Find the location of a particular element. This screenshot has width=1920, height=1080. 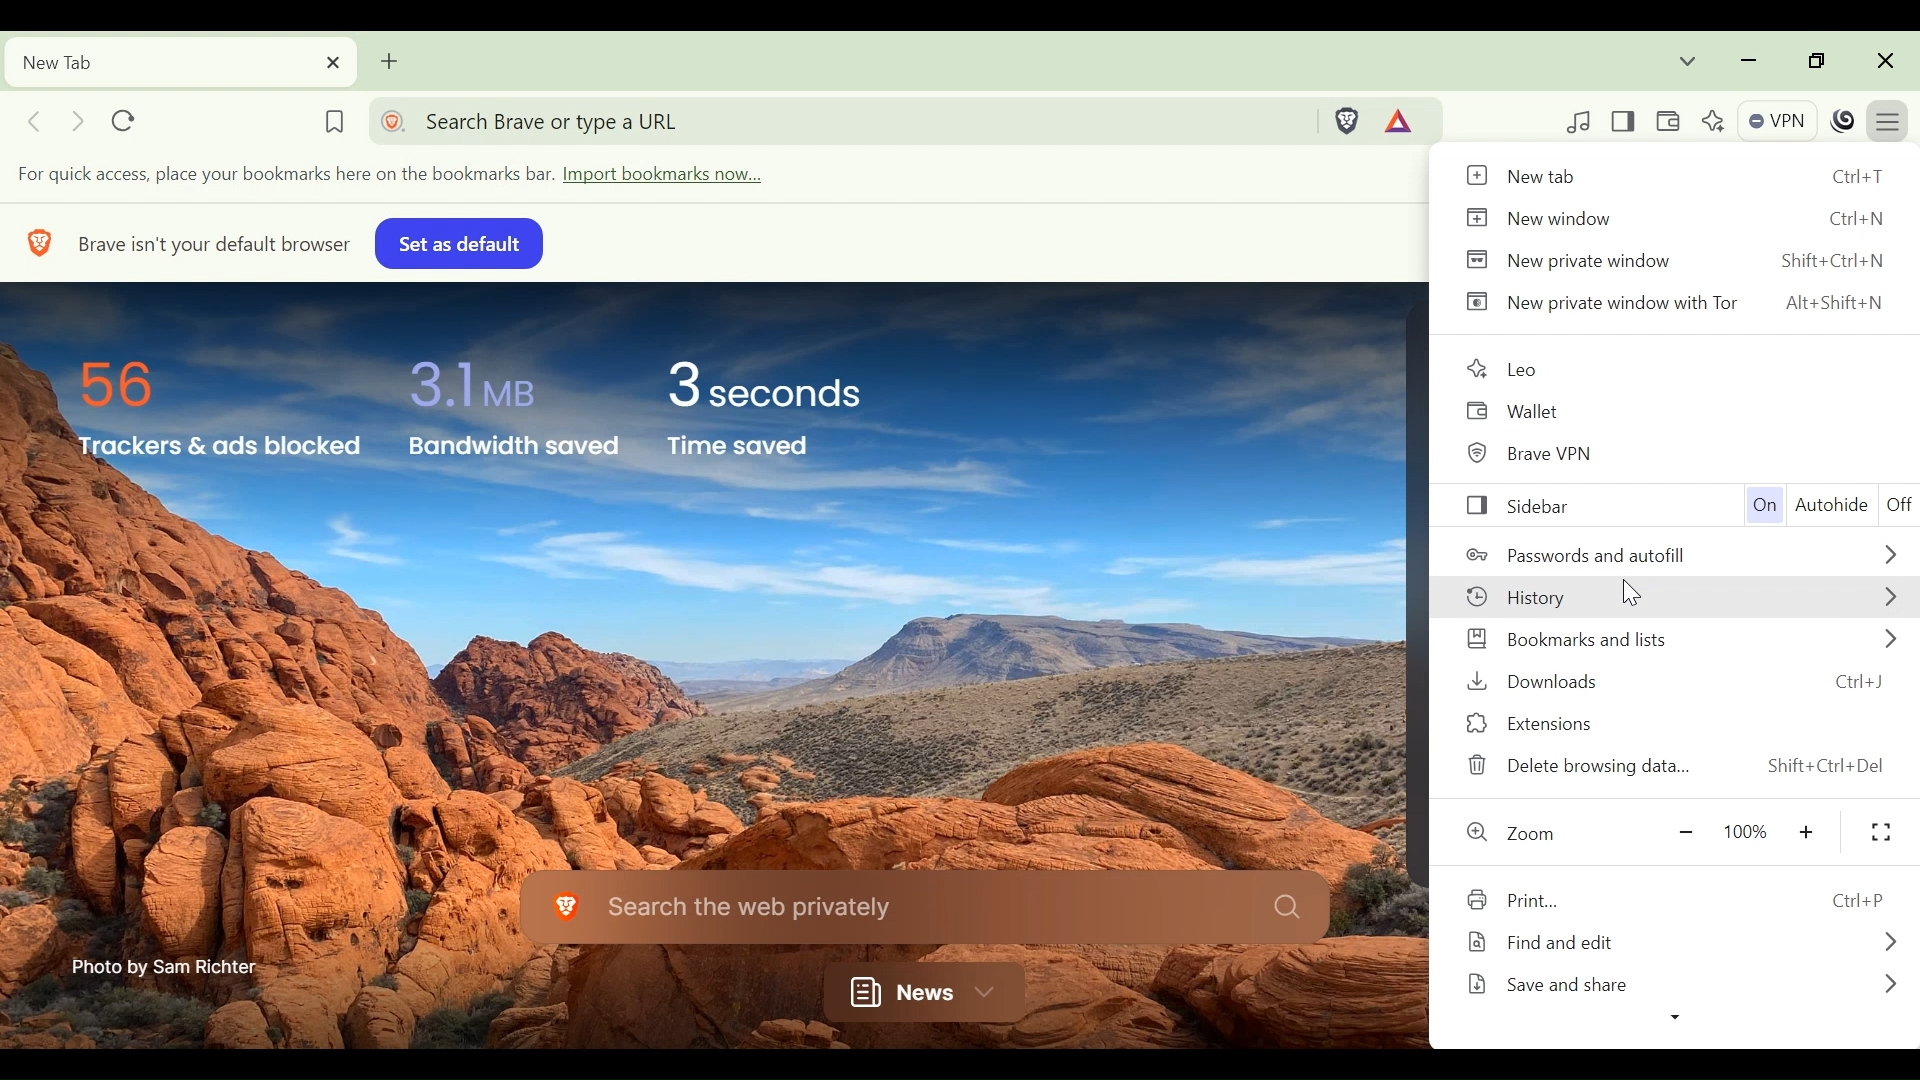

Save and share is located at coordinates (1679, 989).